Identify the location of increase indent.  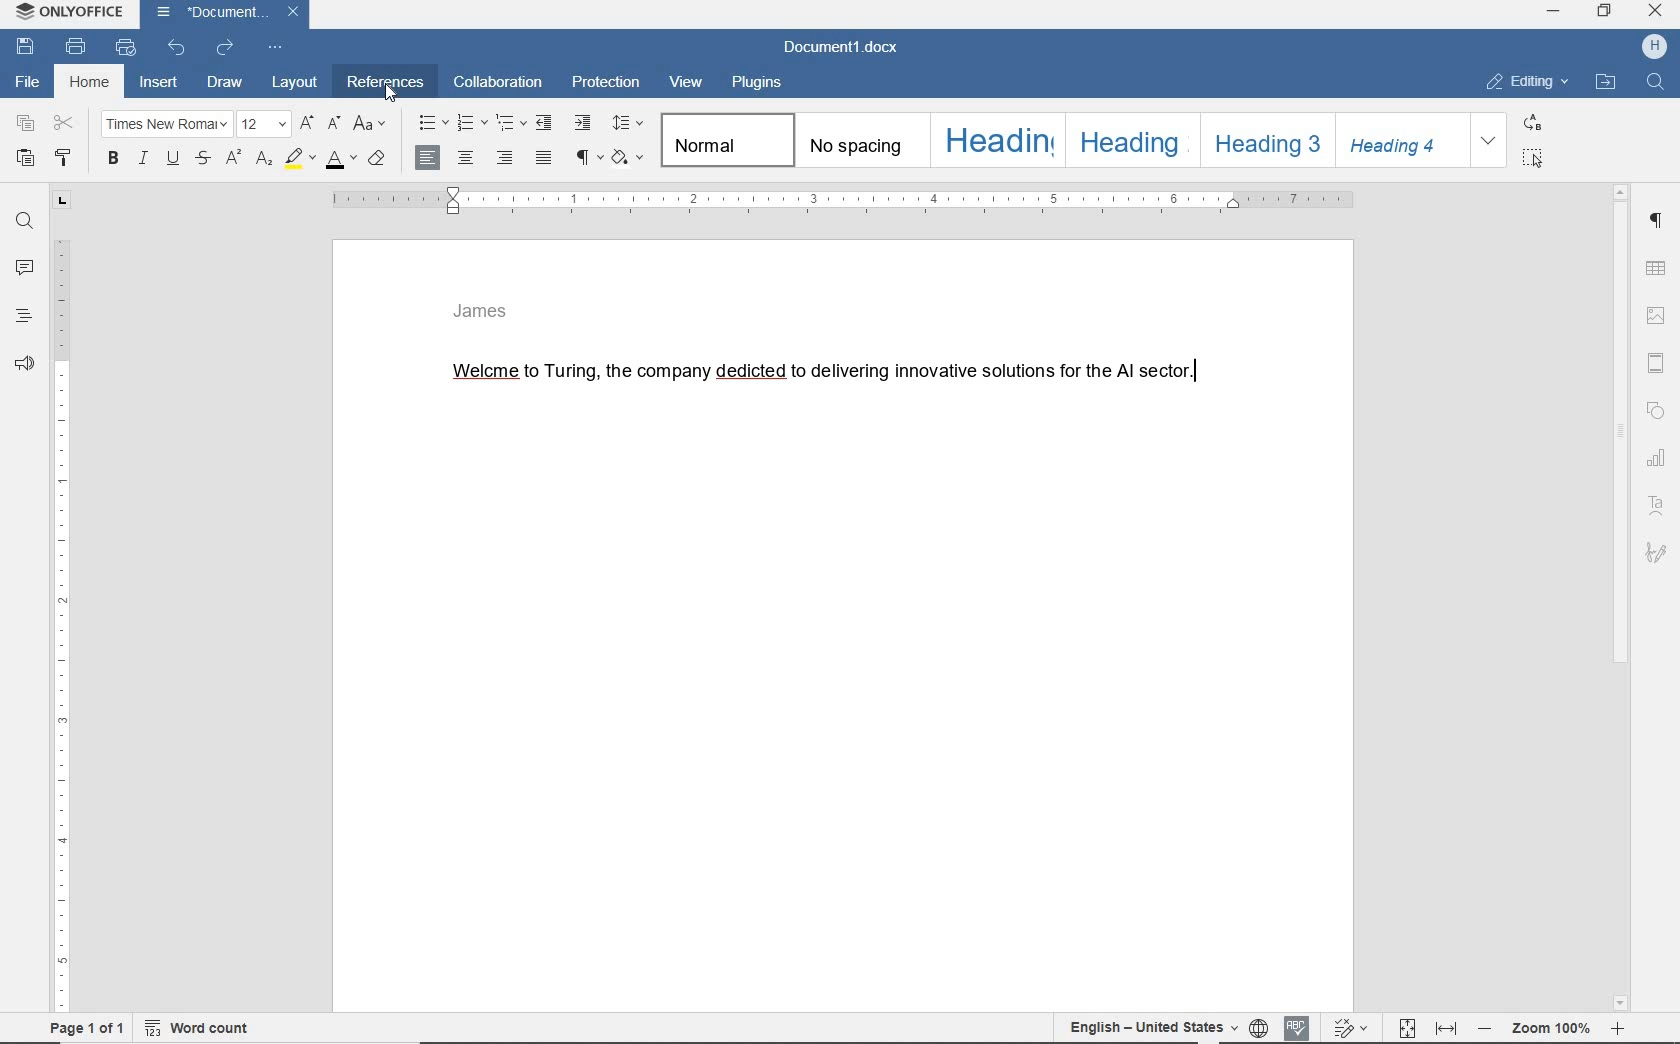
(584, 123).